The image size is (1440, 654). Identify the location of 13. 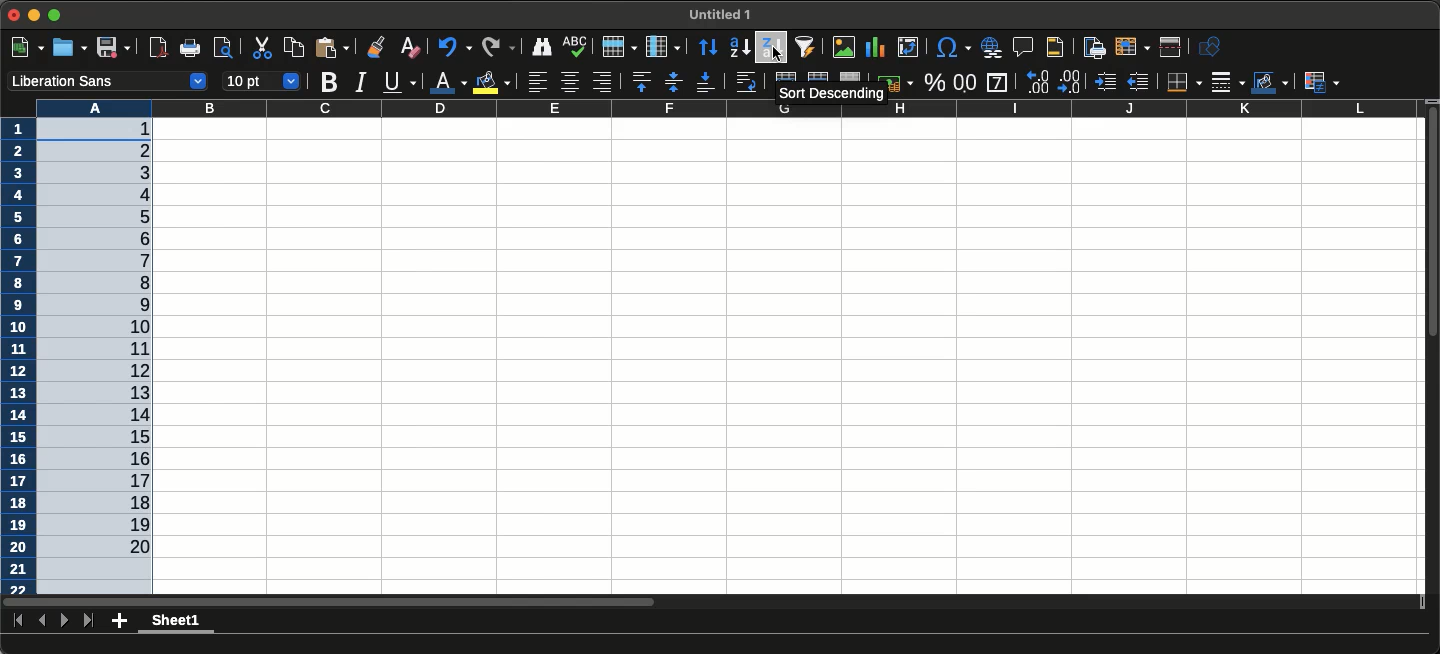
(128, 391).